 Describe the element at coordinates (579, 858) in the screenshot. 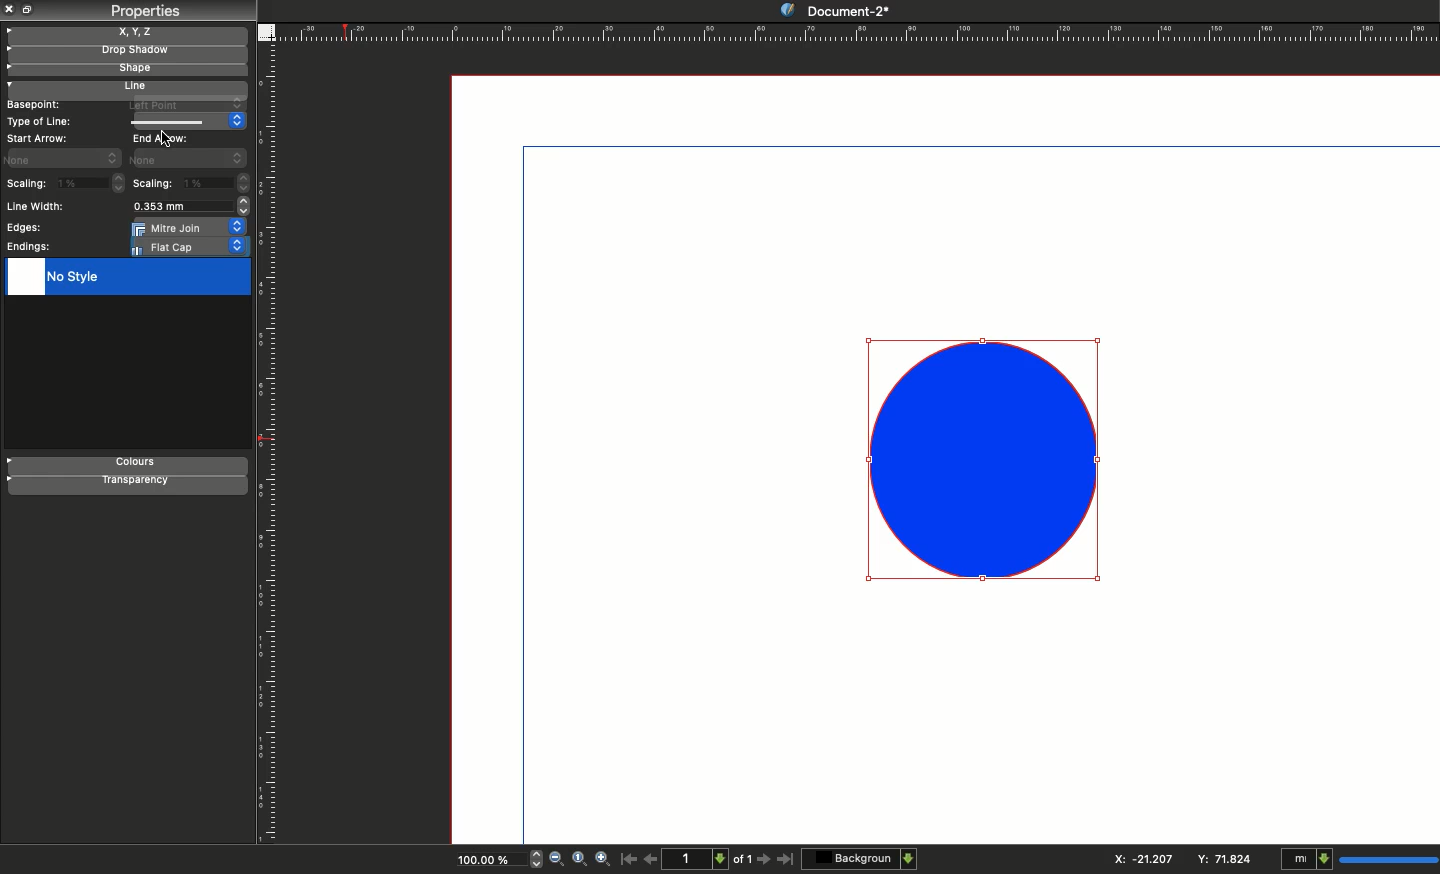

I see `Zoom to` at that location.